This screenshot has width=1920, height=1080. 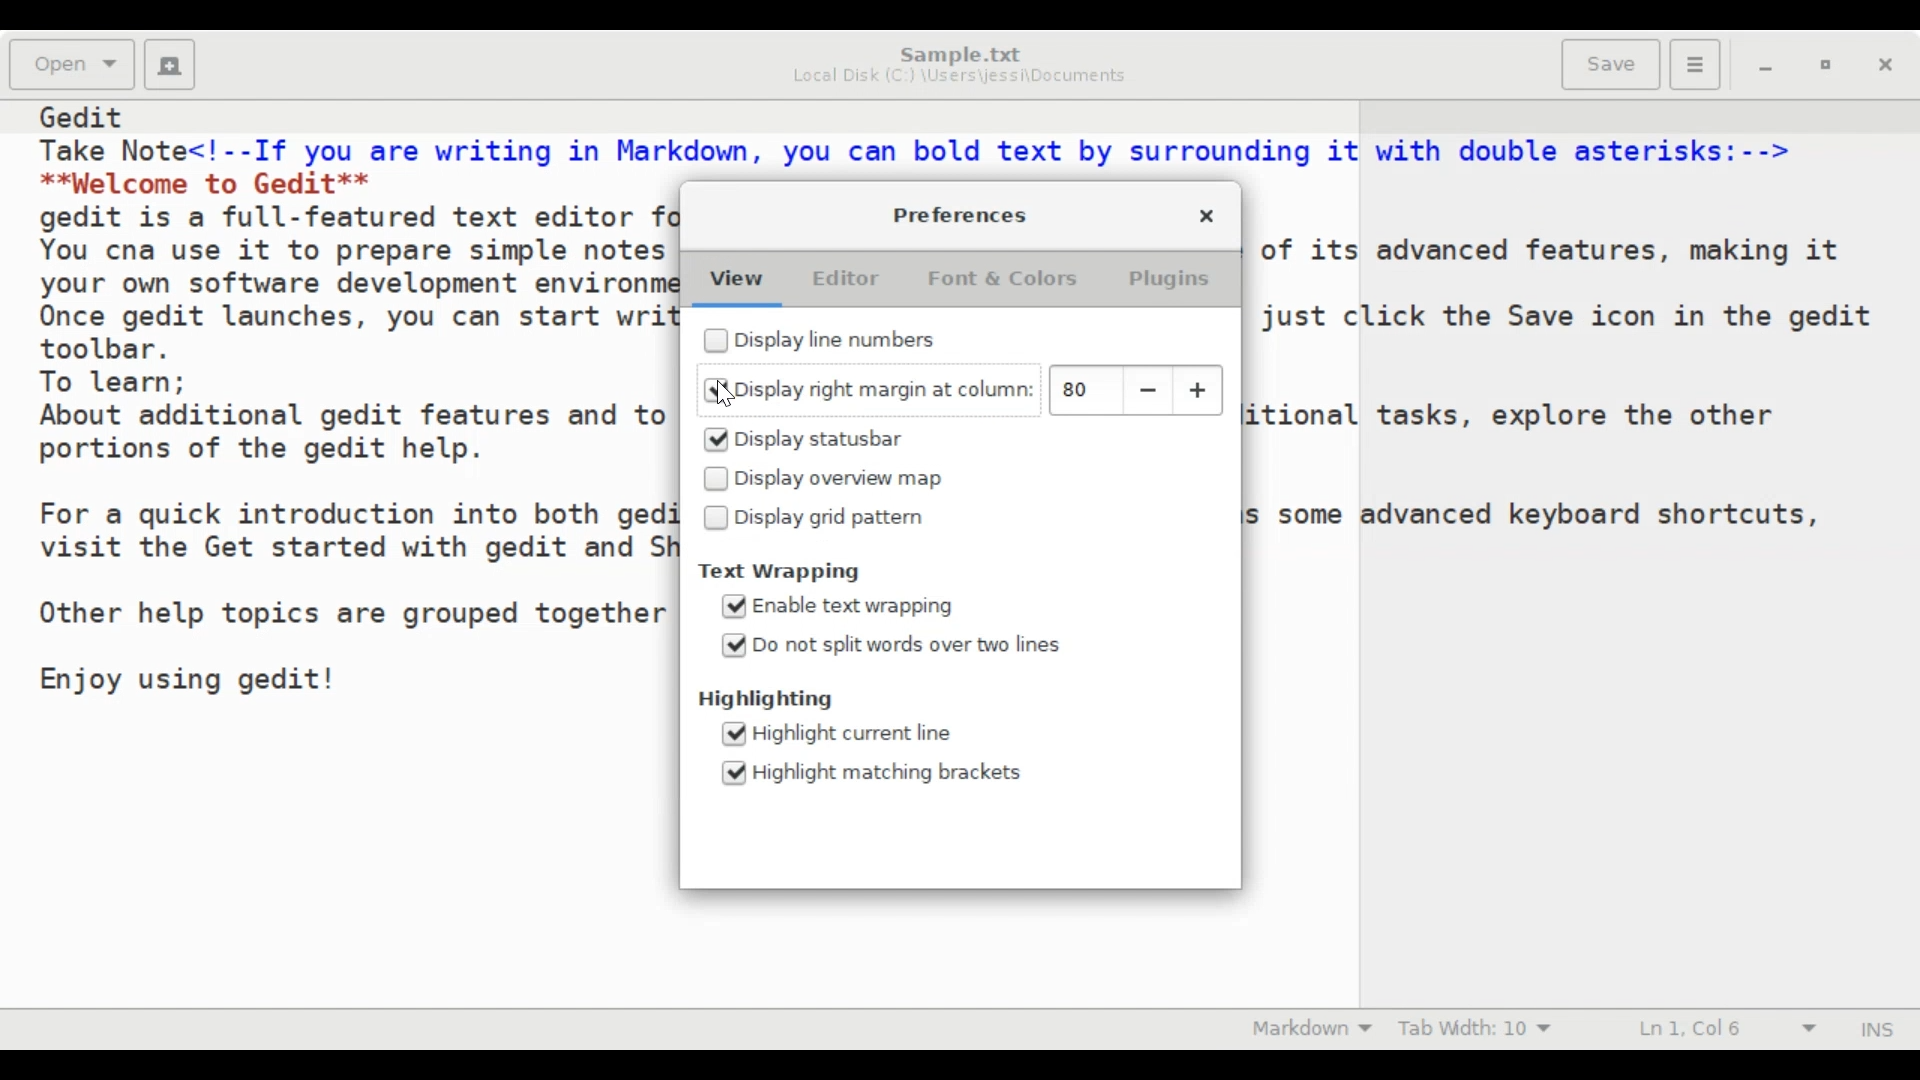 I want to click on Line & Column Preference (Ln 1, Col 6), so click(x=1715, y=1031).